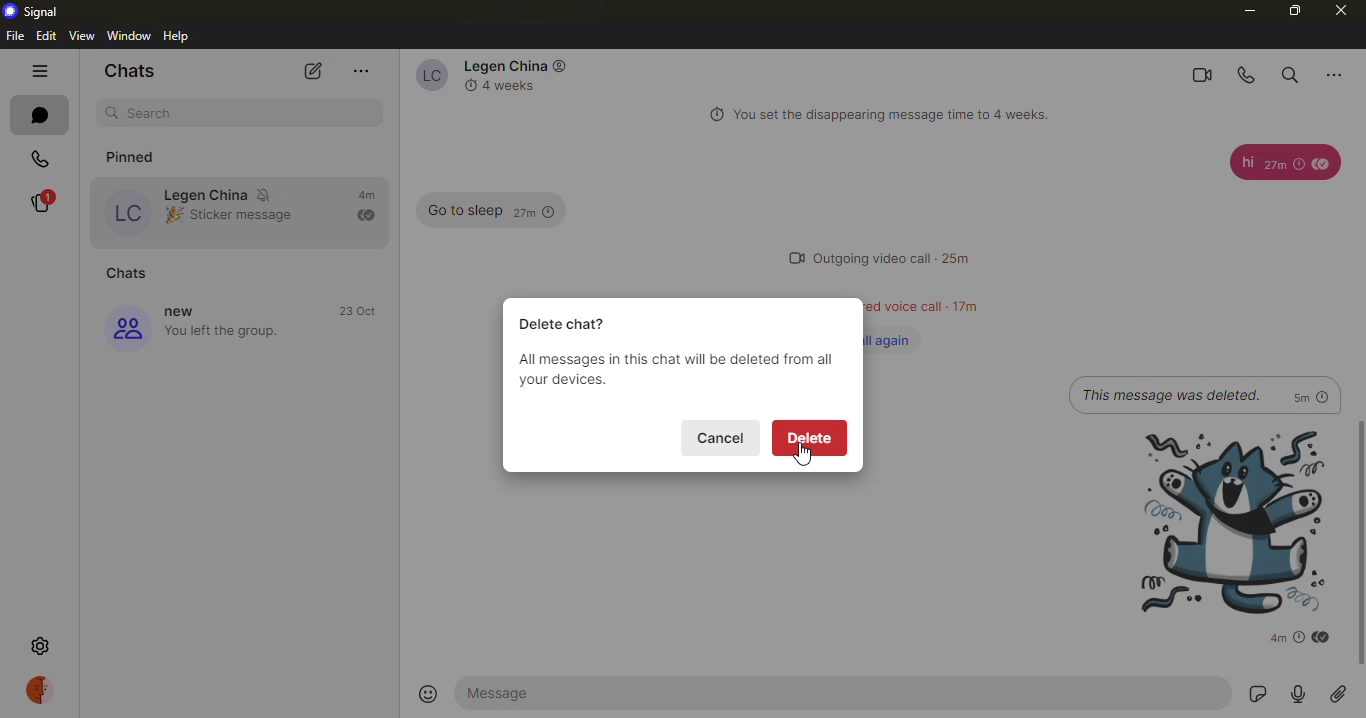 This screenshot has height=718, width=1366. I want to click on search, so click(154, 112).